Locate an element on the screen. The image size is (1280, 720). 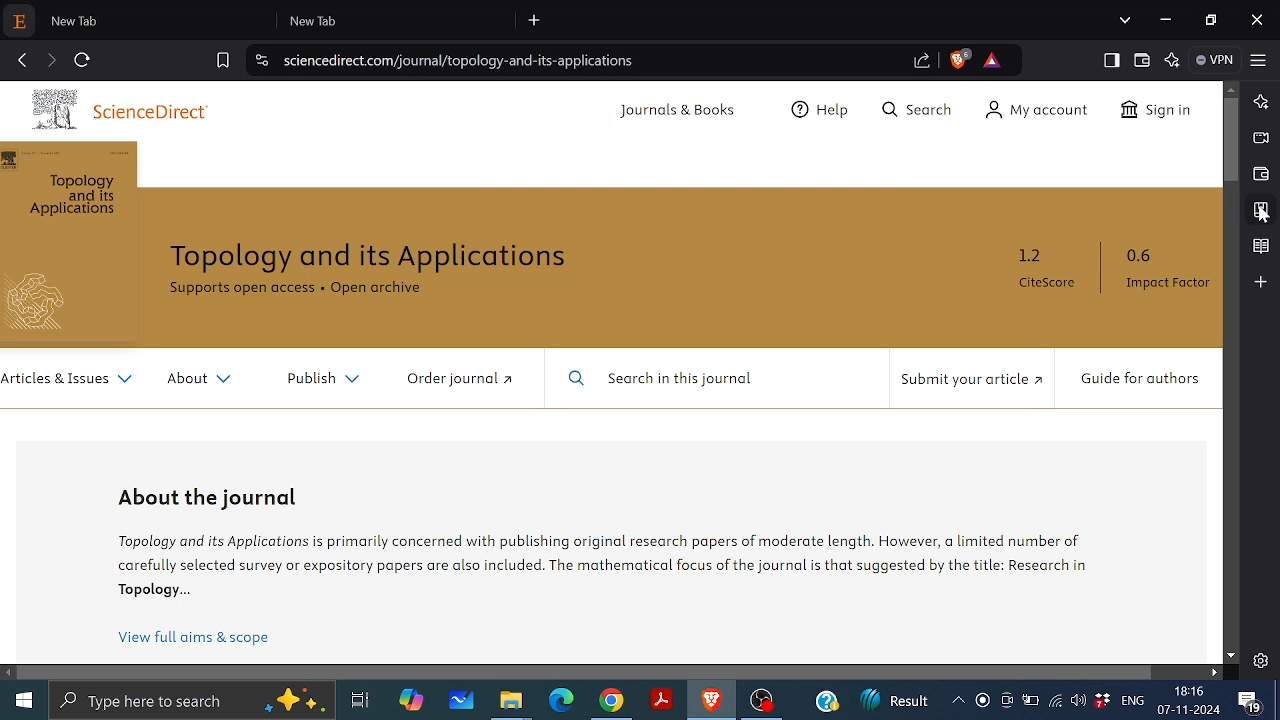
0.6 Impact Factor is located at coordinates (1165, 270).